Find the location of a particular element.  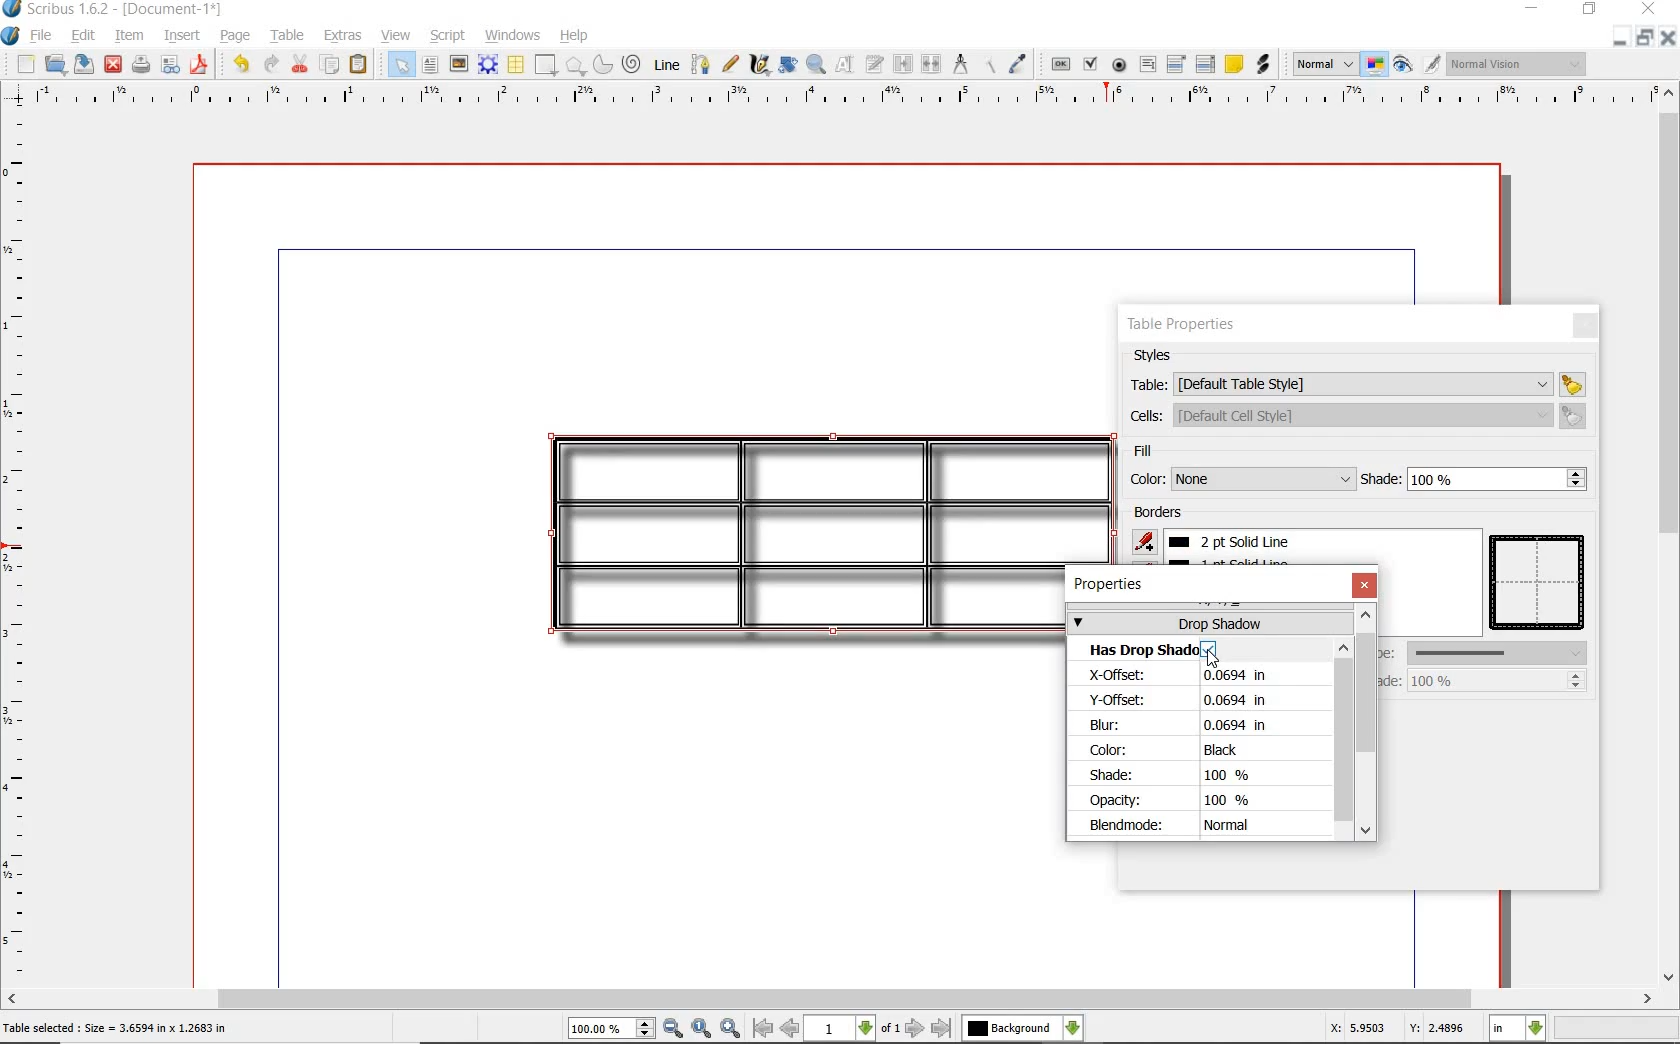

table is located at coordinates (1357, 383).